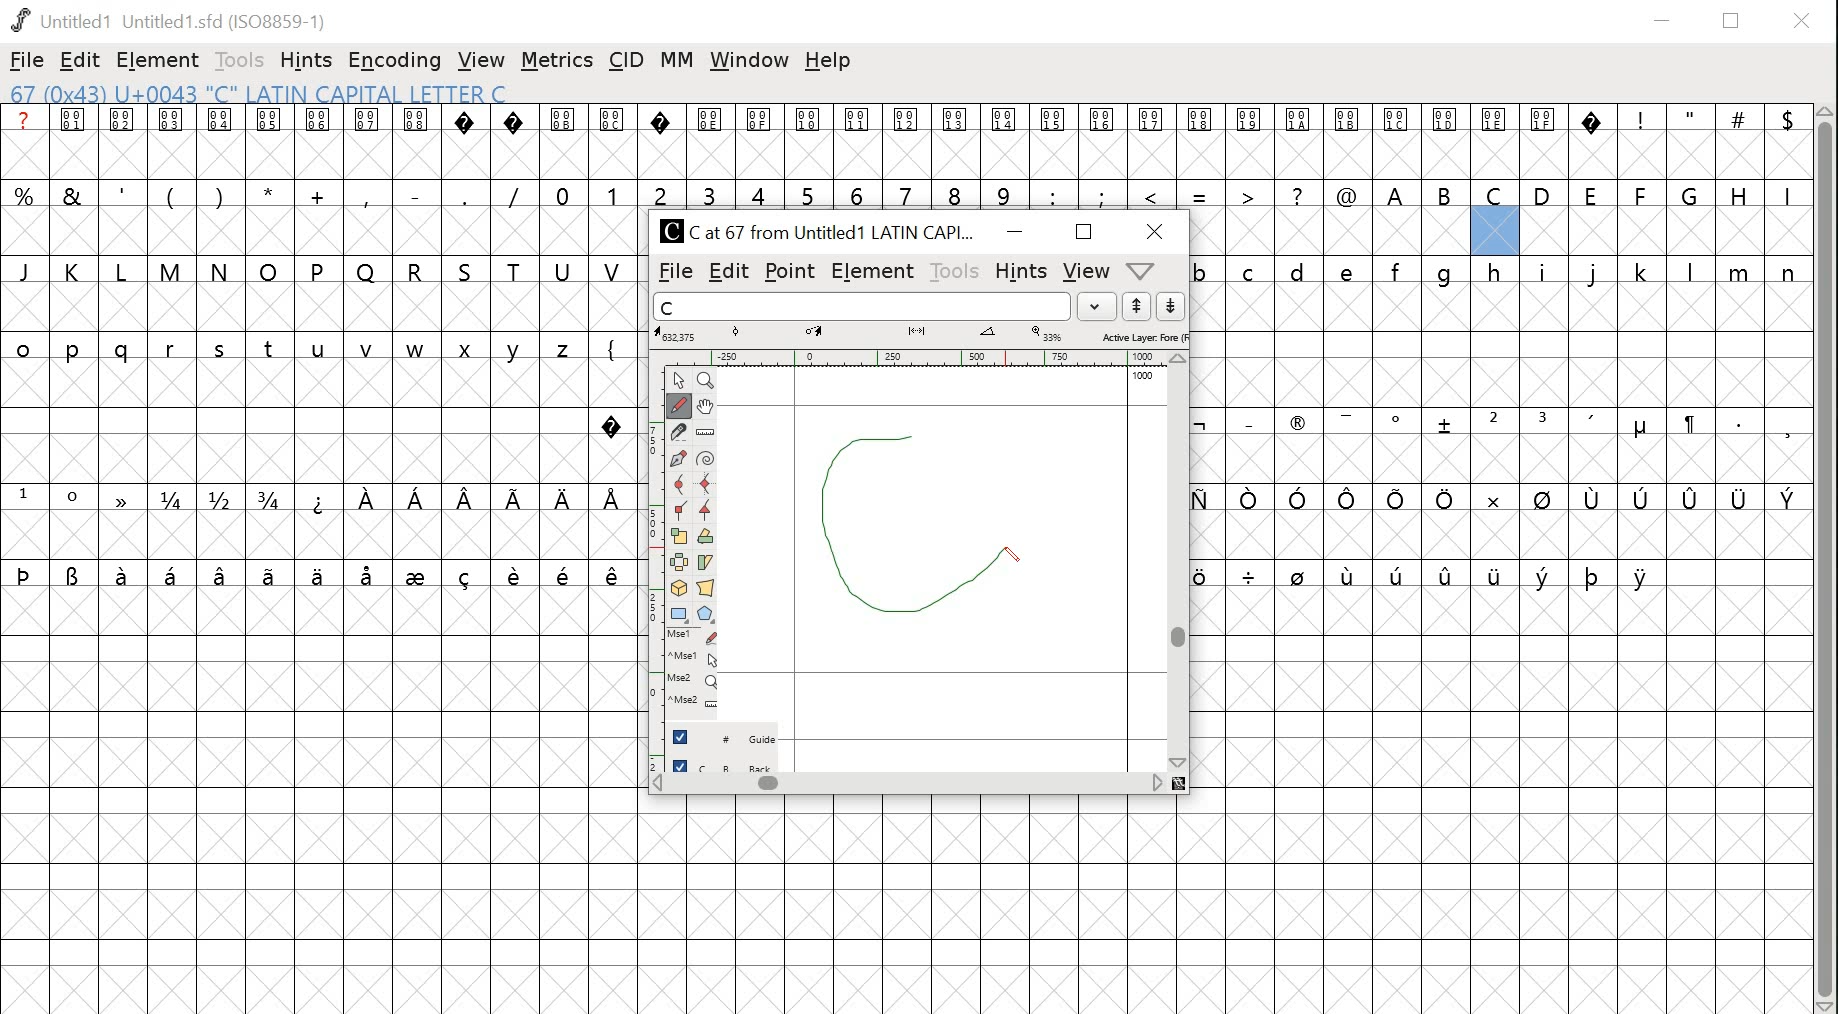 The width and height of the screenshot is (1838, 1014). Describe the element at coordinates (682, 459) in the screenshot. I see `pen` at that location.